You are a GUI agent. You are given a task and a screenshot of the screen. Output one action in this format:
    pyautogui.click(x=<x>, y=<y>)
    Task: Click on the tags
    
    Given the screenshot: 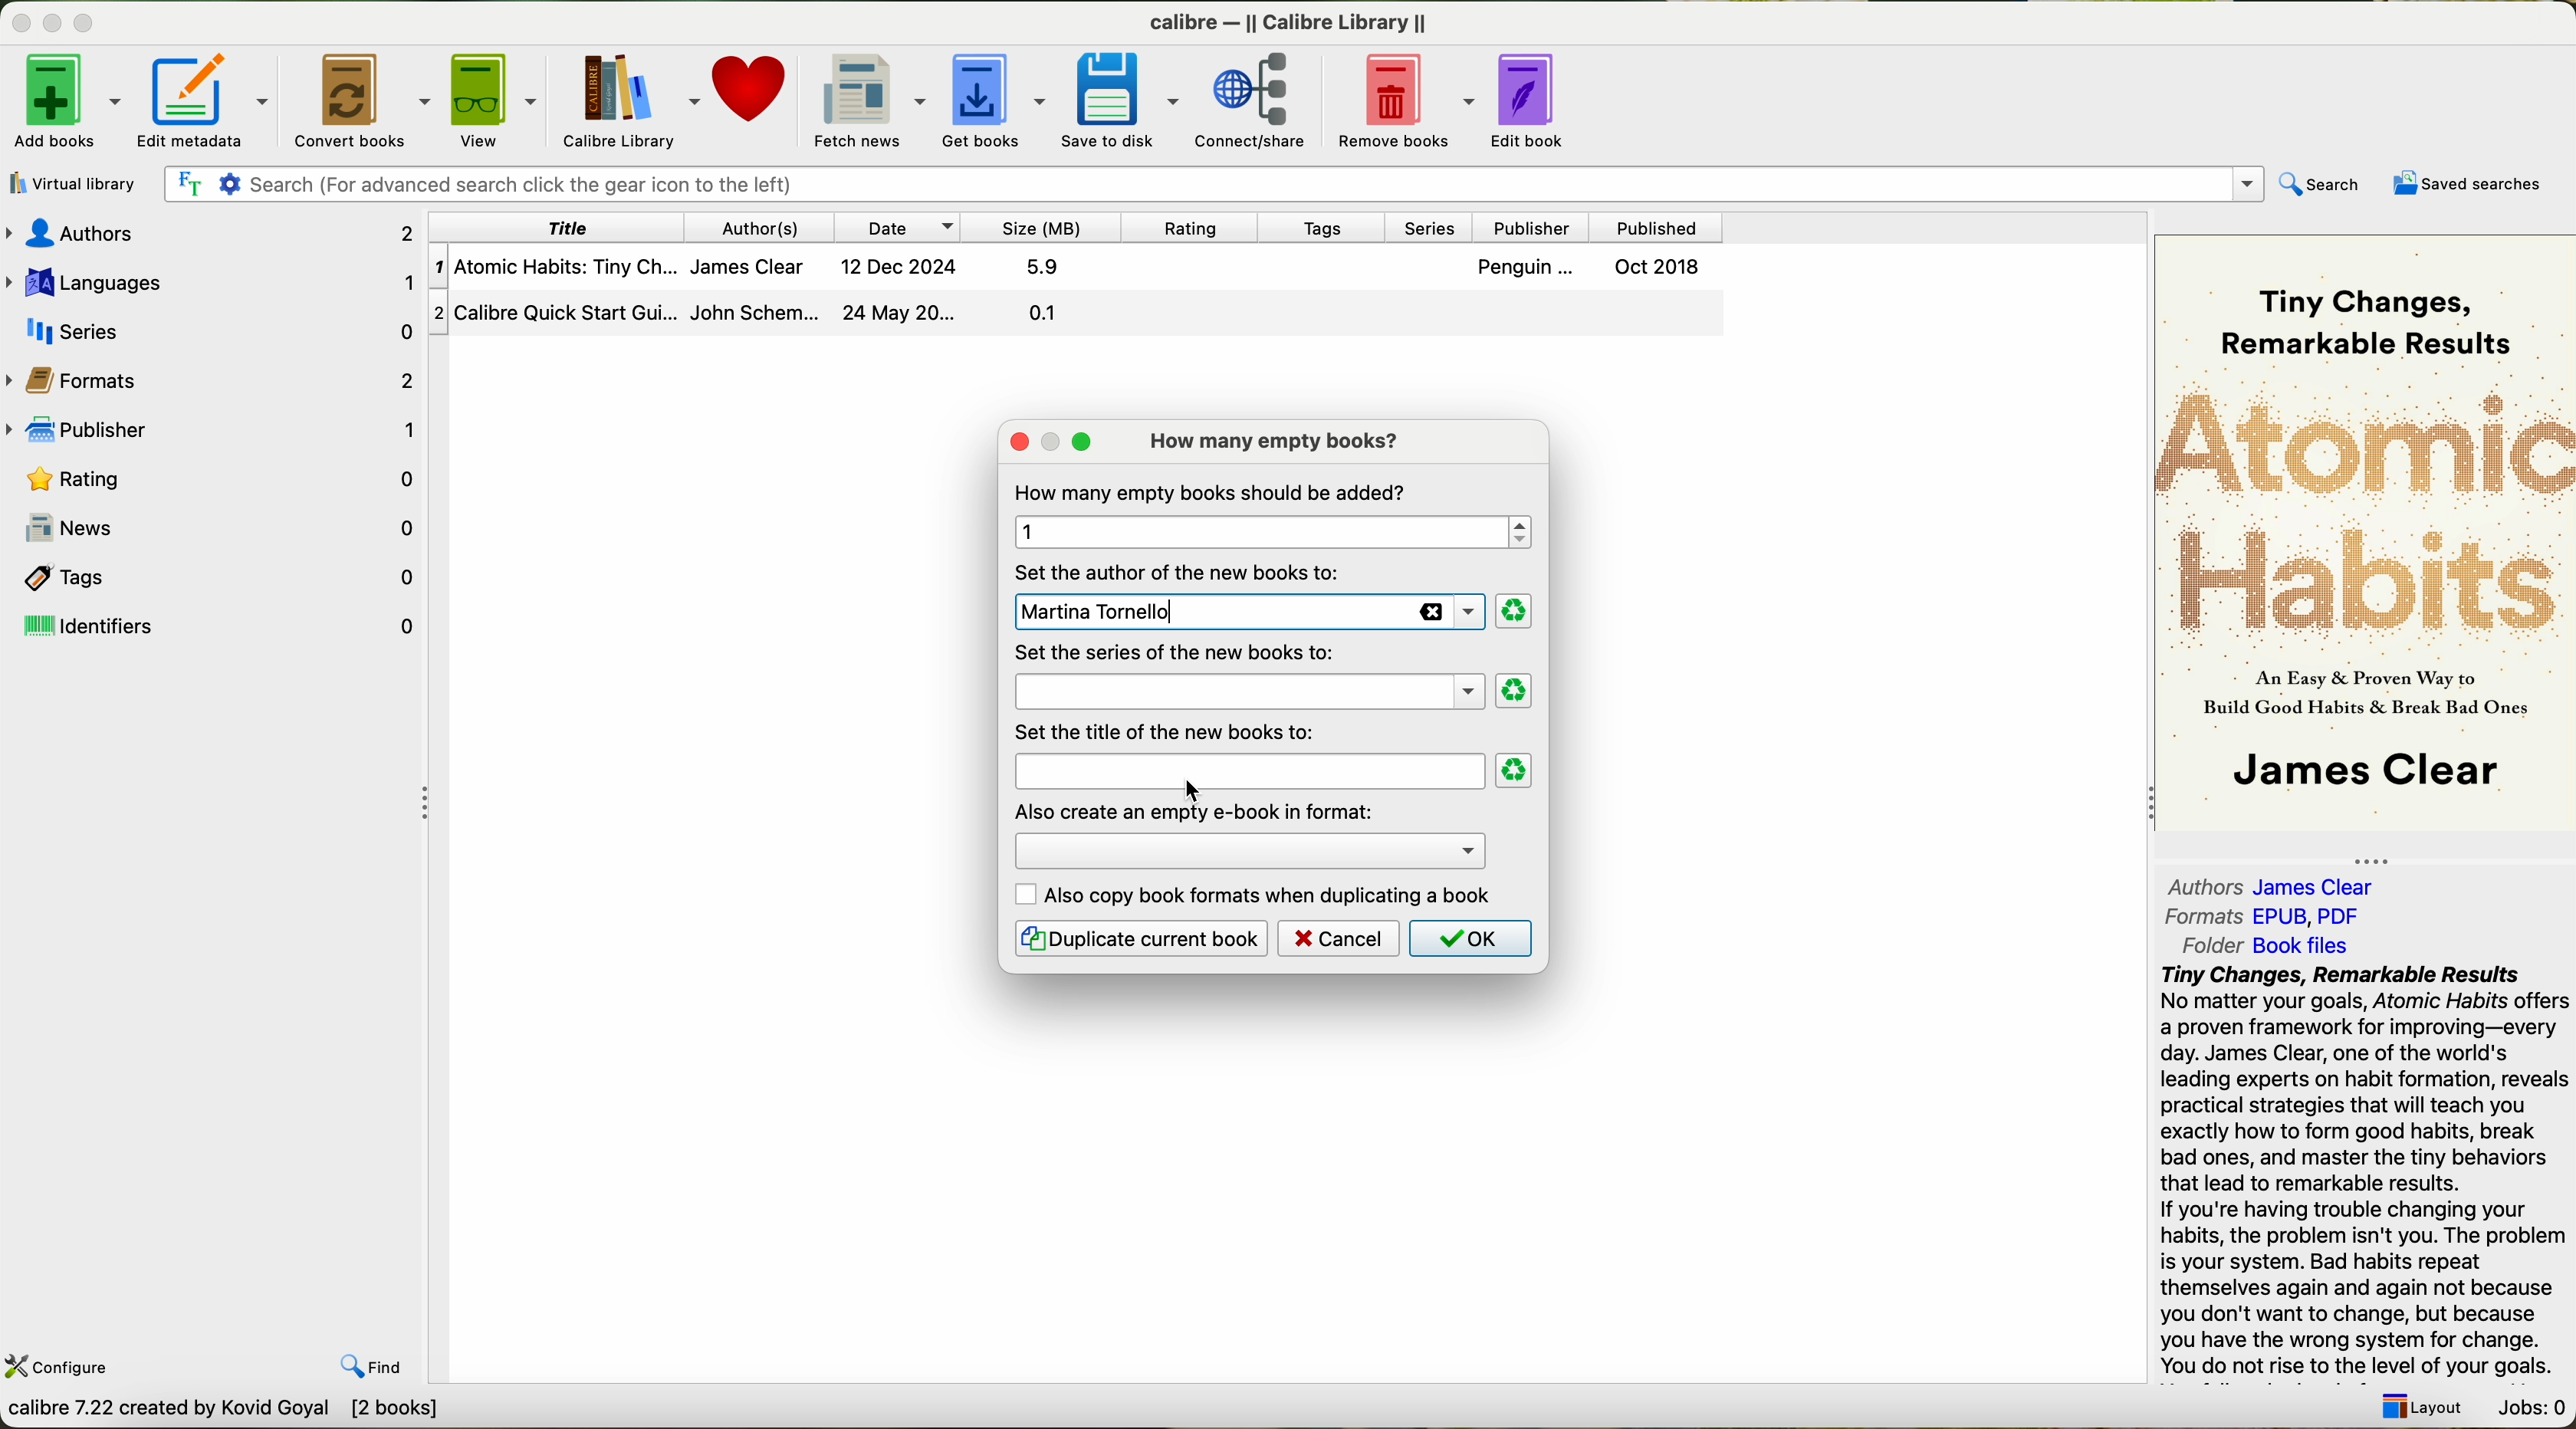 What is the action you would take?
    pyautogui.click(x=1335, y=226)
    